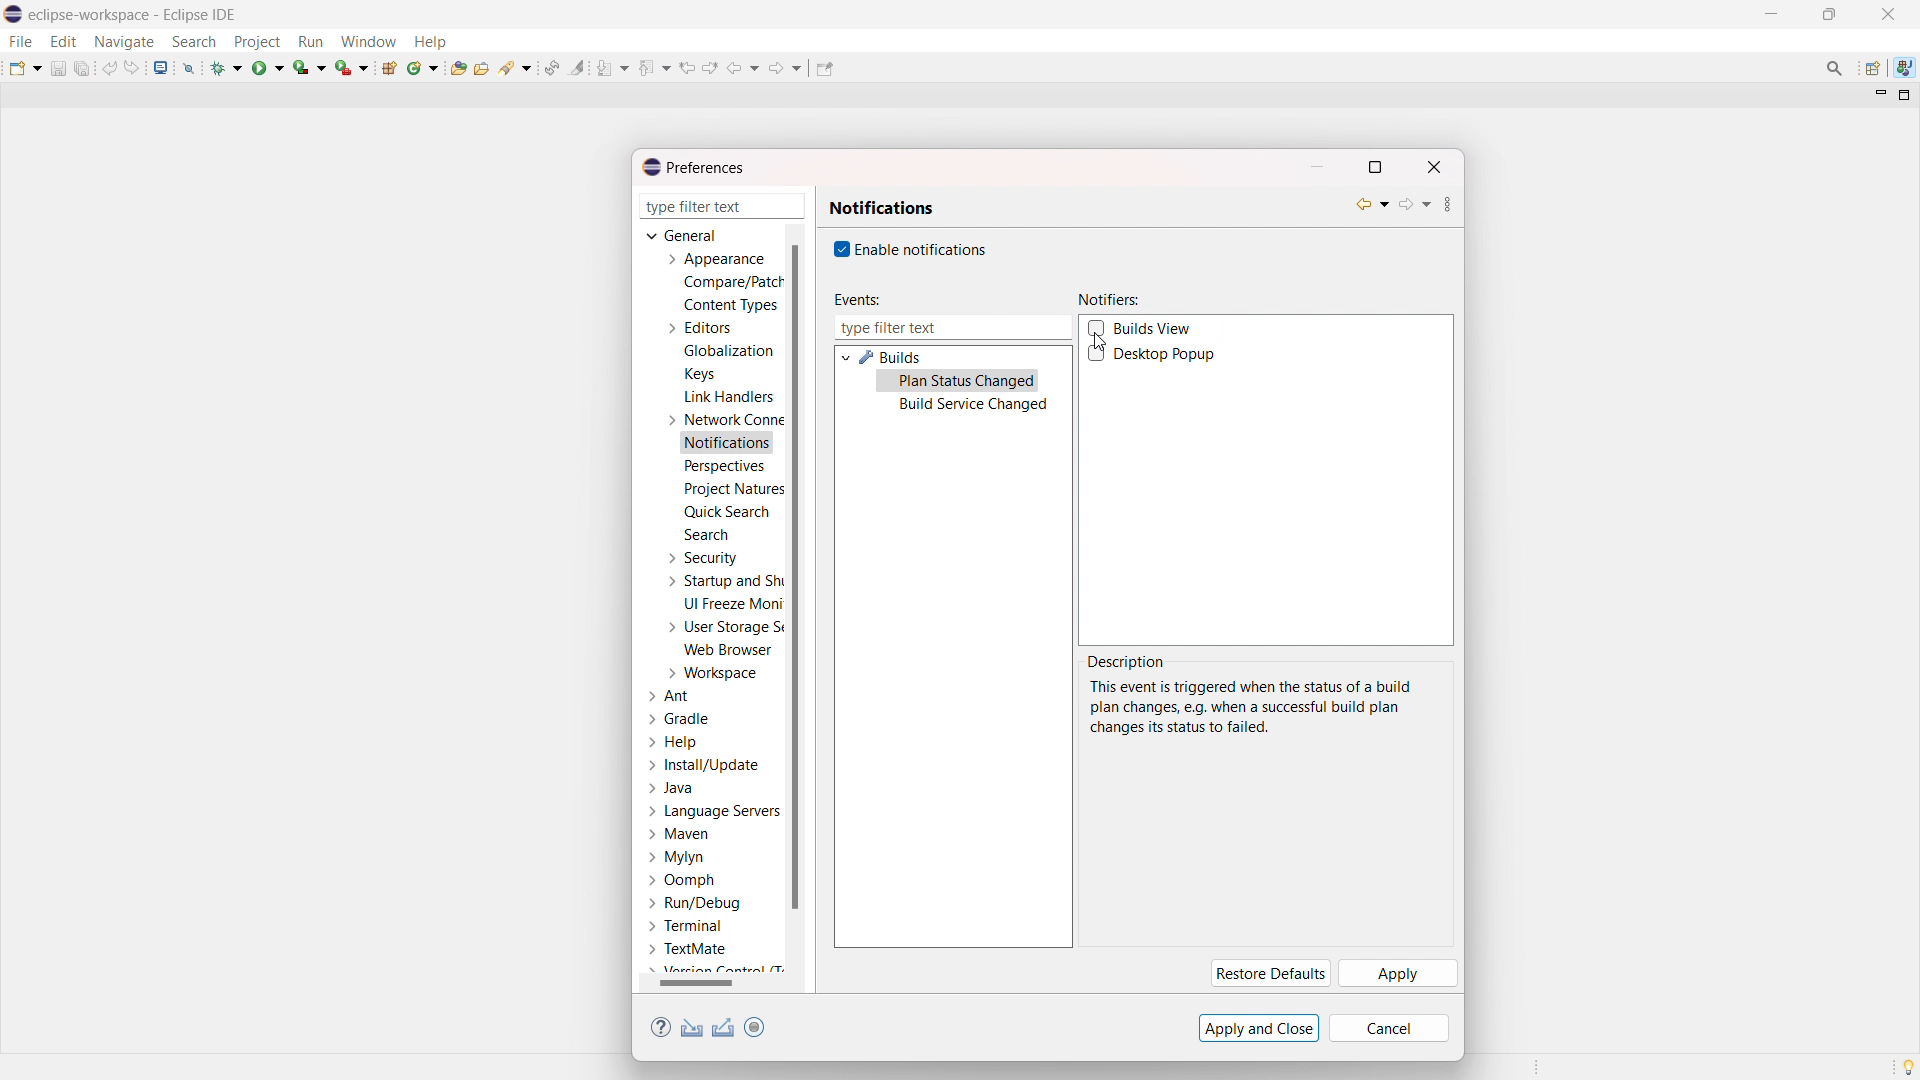 This screenshot has width=1920, height=1080. What do you see at coordinates (577, 67) in the screenshot?
I see `toggle ant mark occurances` at bounding box center [577, 67].